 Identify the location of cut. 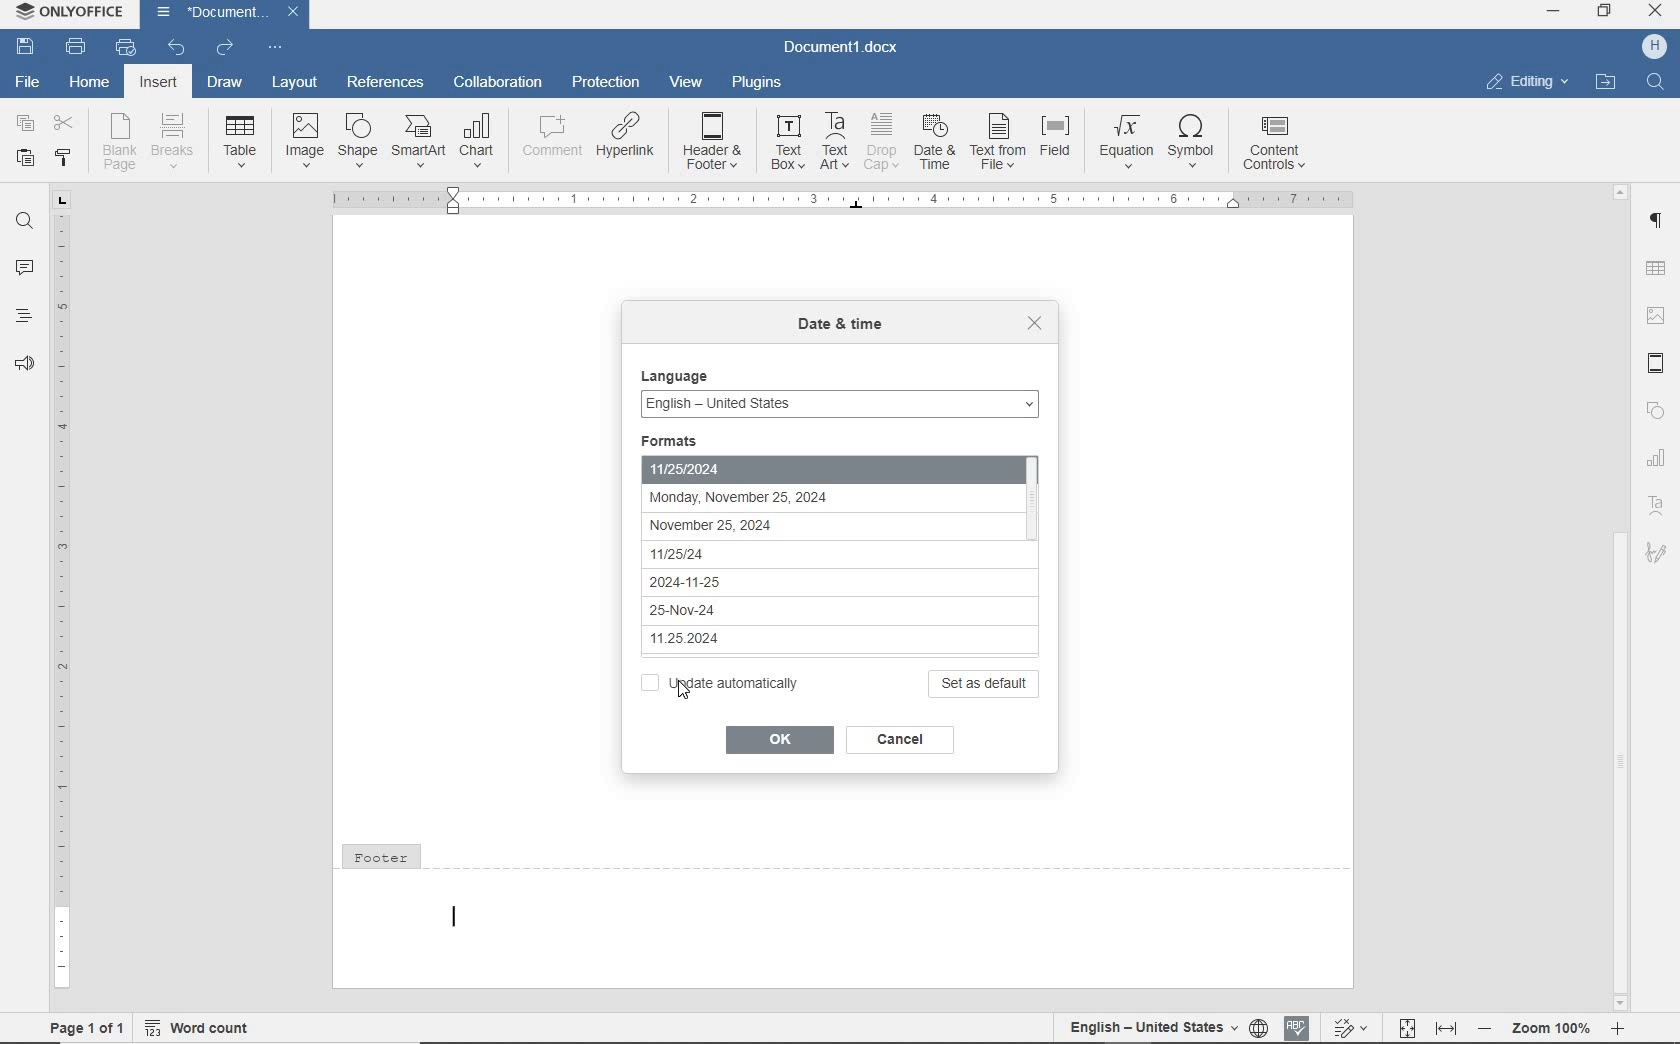
(63, 124).